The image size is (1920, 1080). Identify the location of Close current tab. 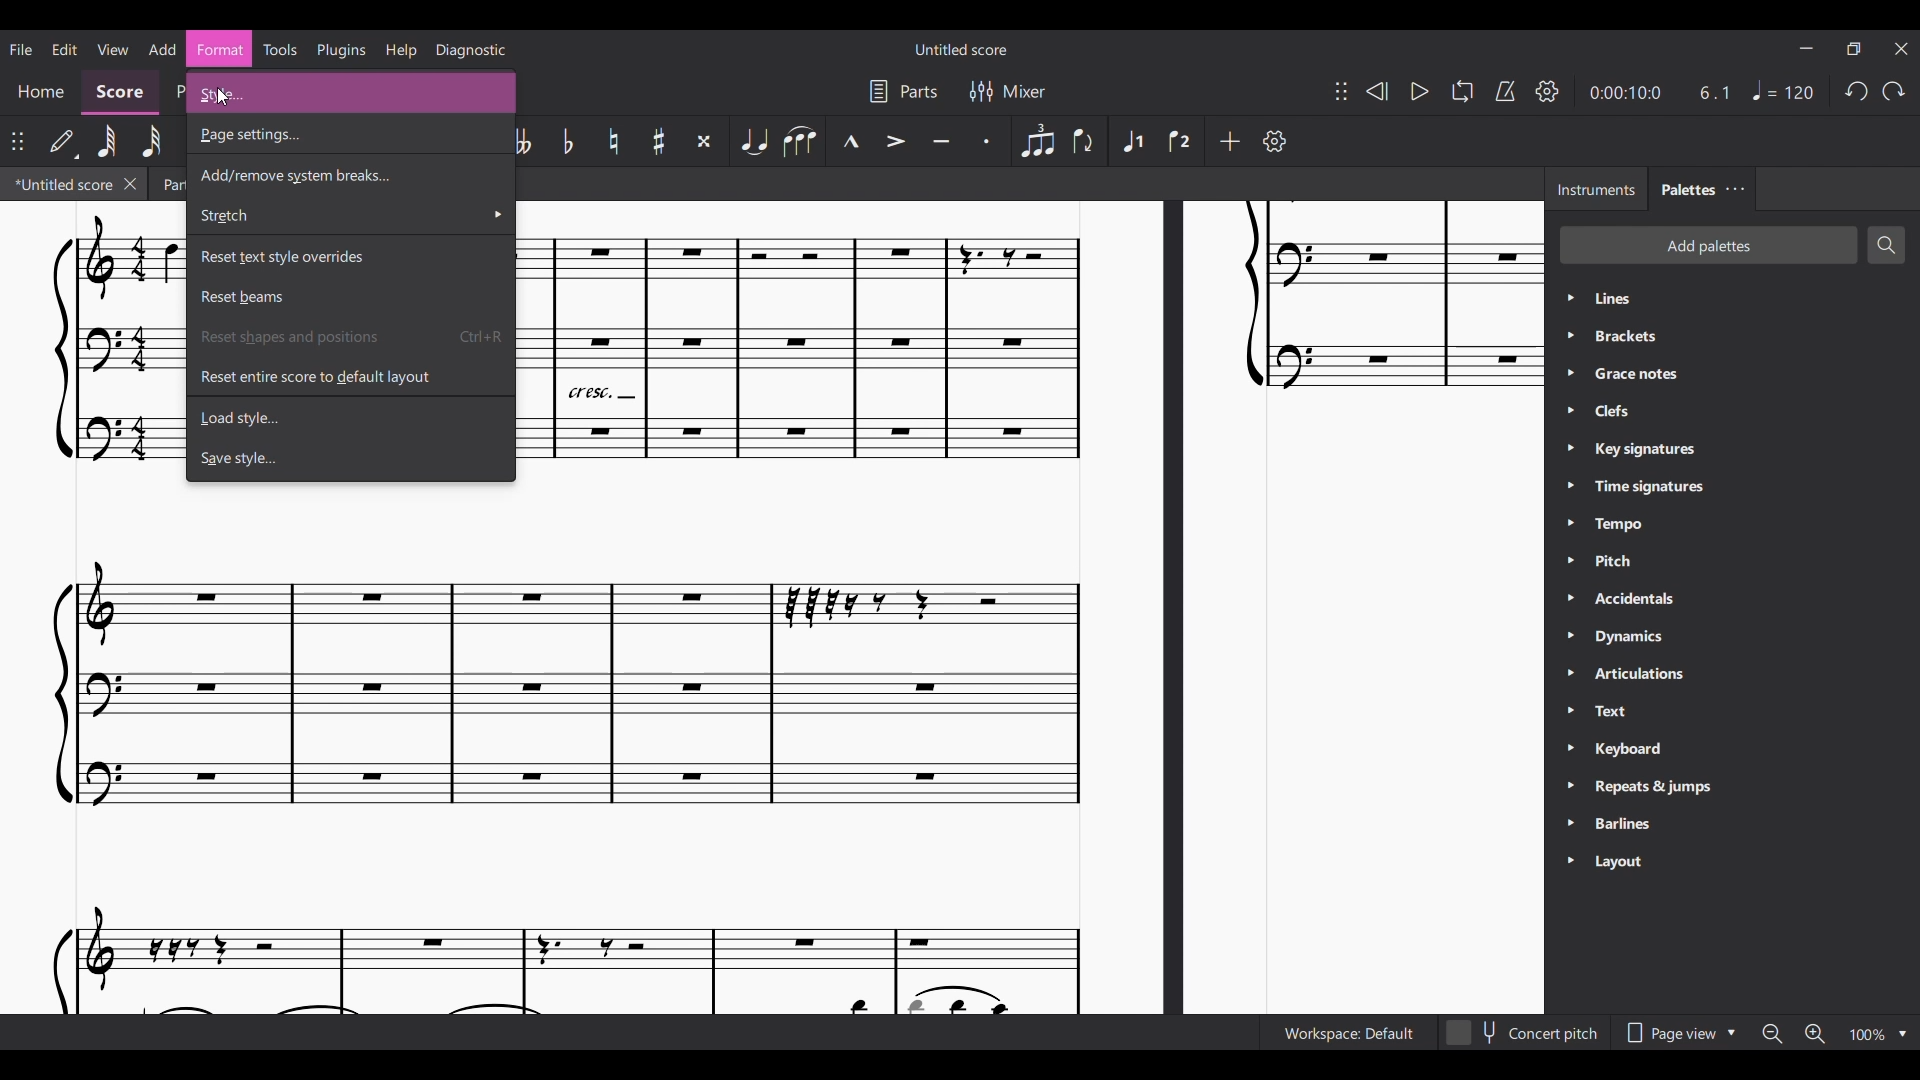
(129, 183).